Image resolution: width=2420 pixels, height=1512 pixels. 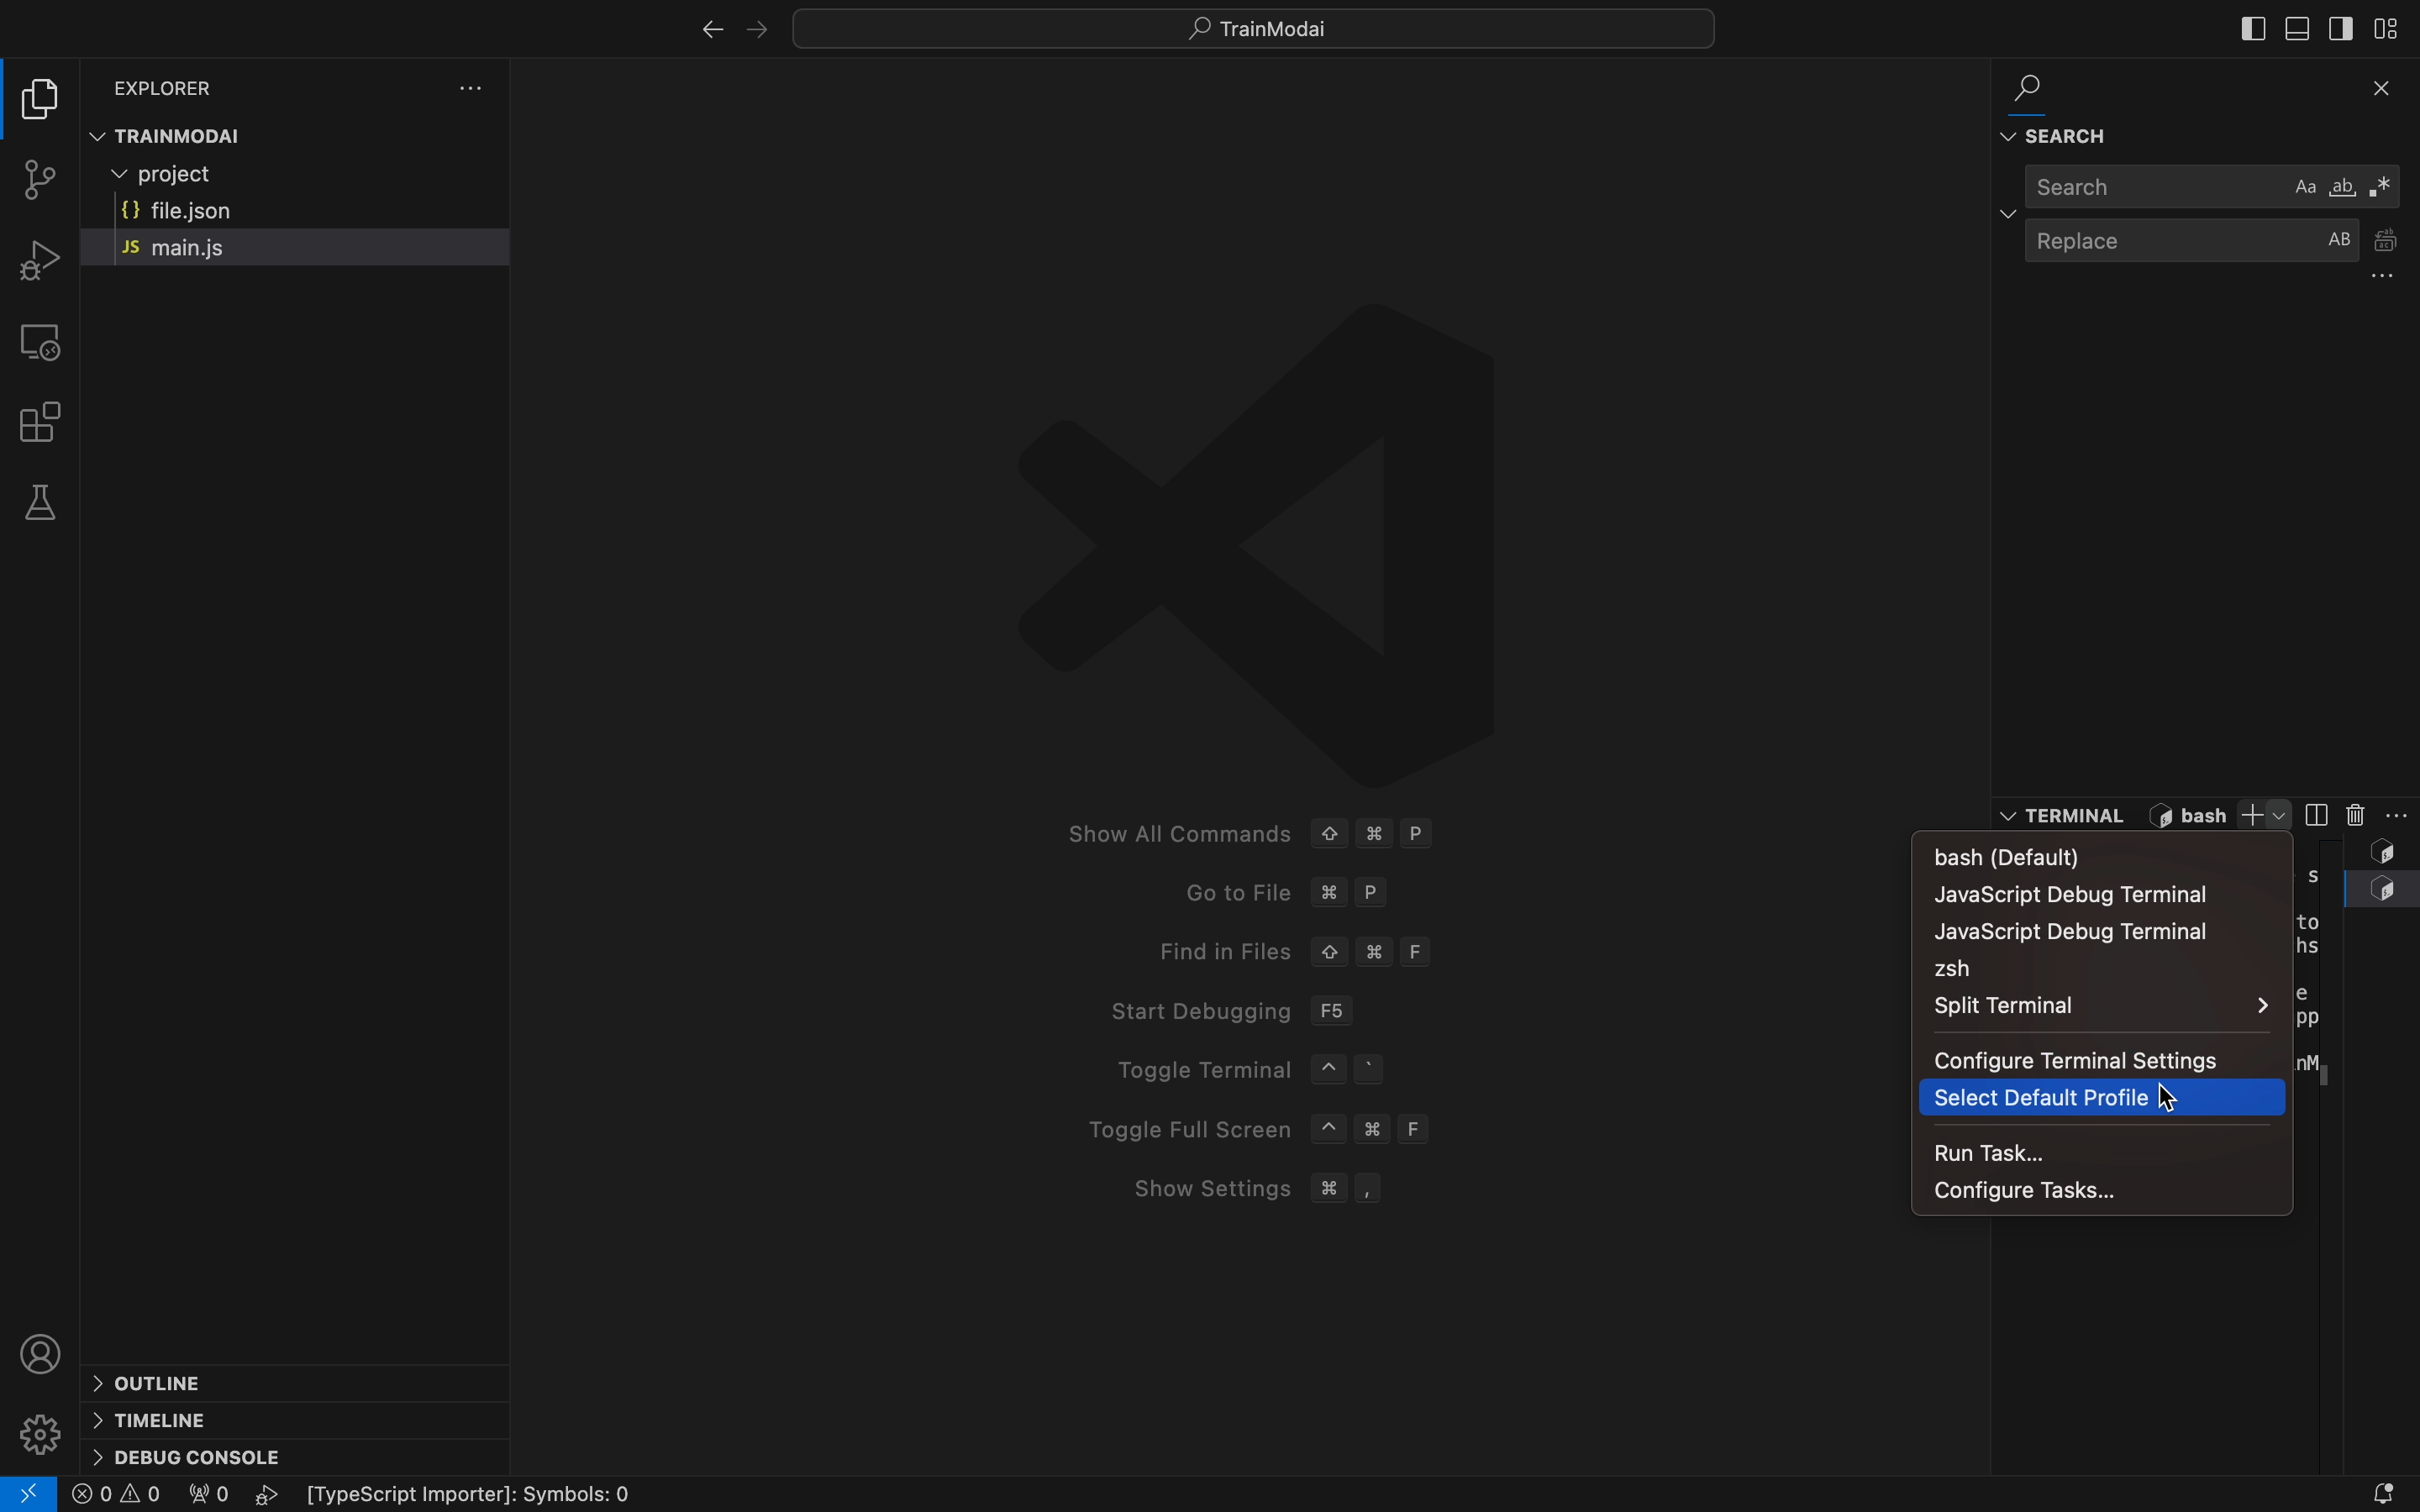 I want to click on Toggle full Screen, so click(x=1283, y=1129).